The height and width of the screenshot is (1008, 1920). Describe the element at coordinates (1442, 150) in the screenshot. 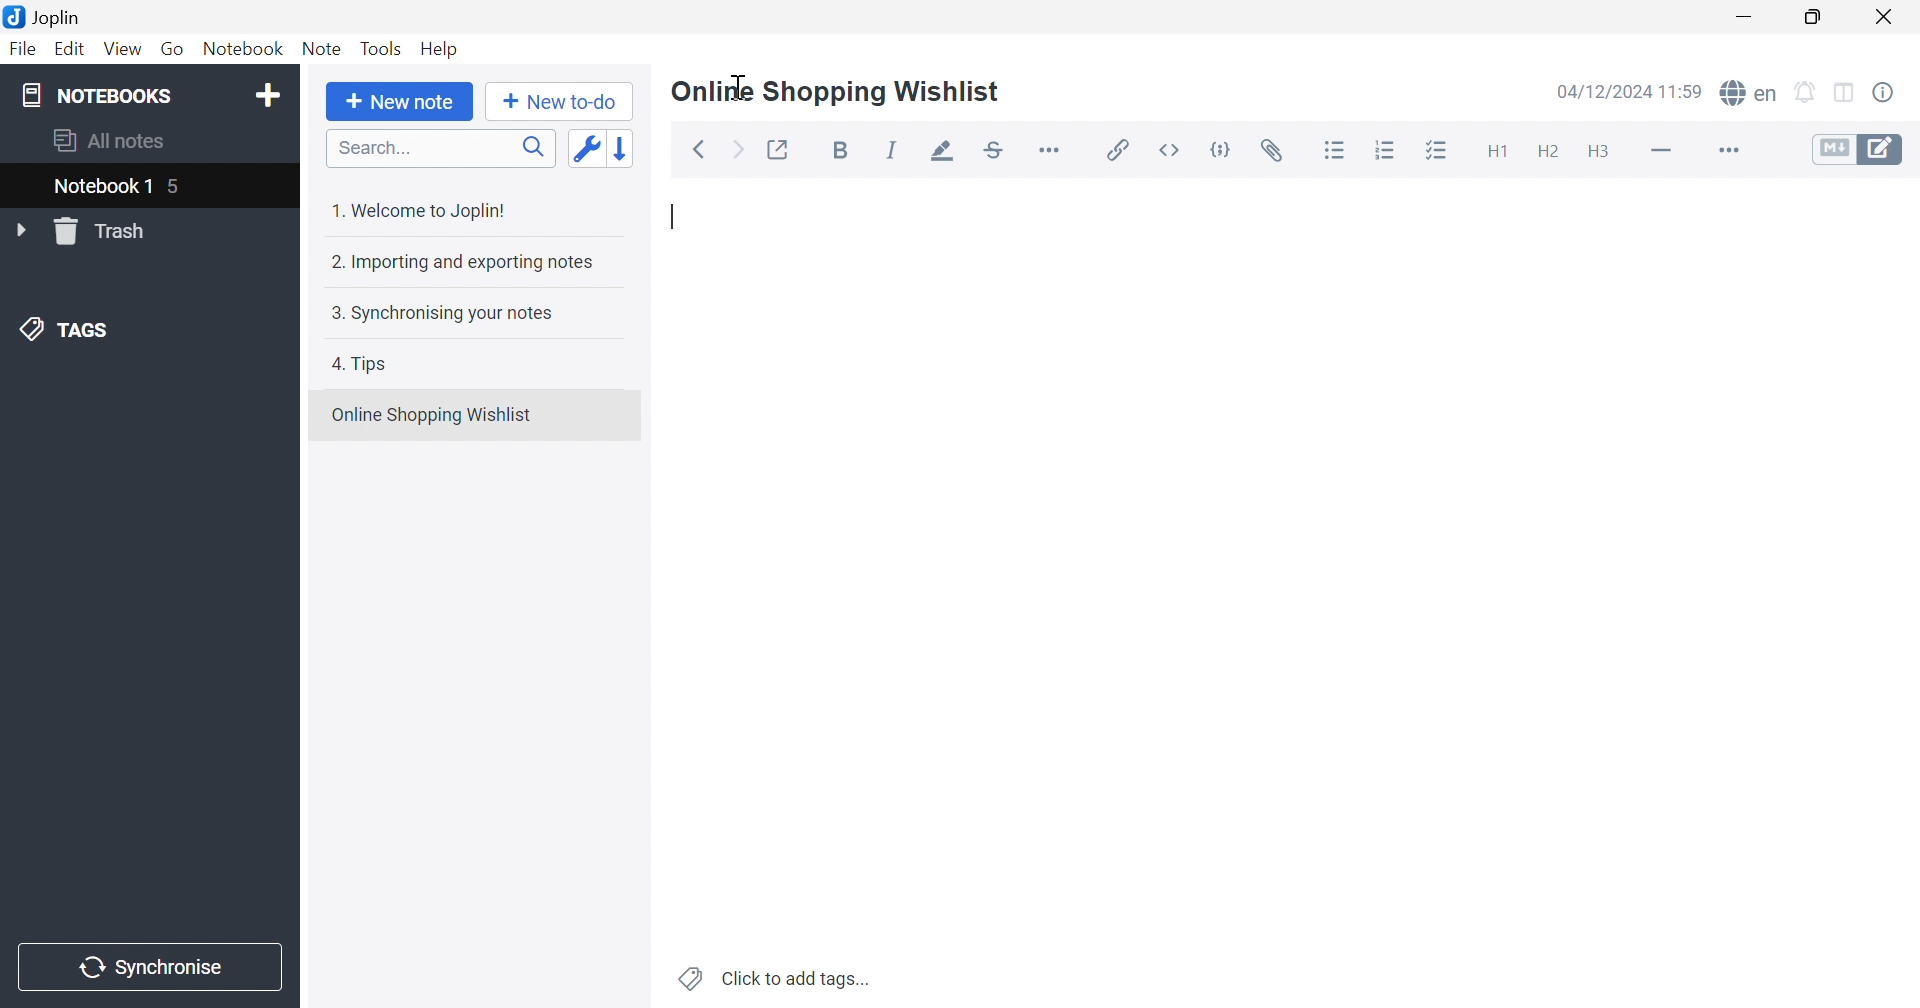

I see `Checkbox list` at that location.